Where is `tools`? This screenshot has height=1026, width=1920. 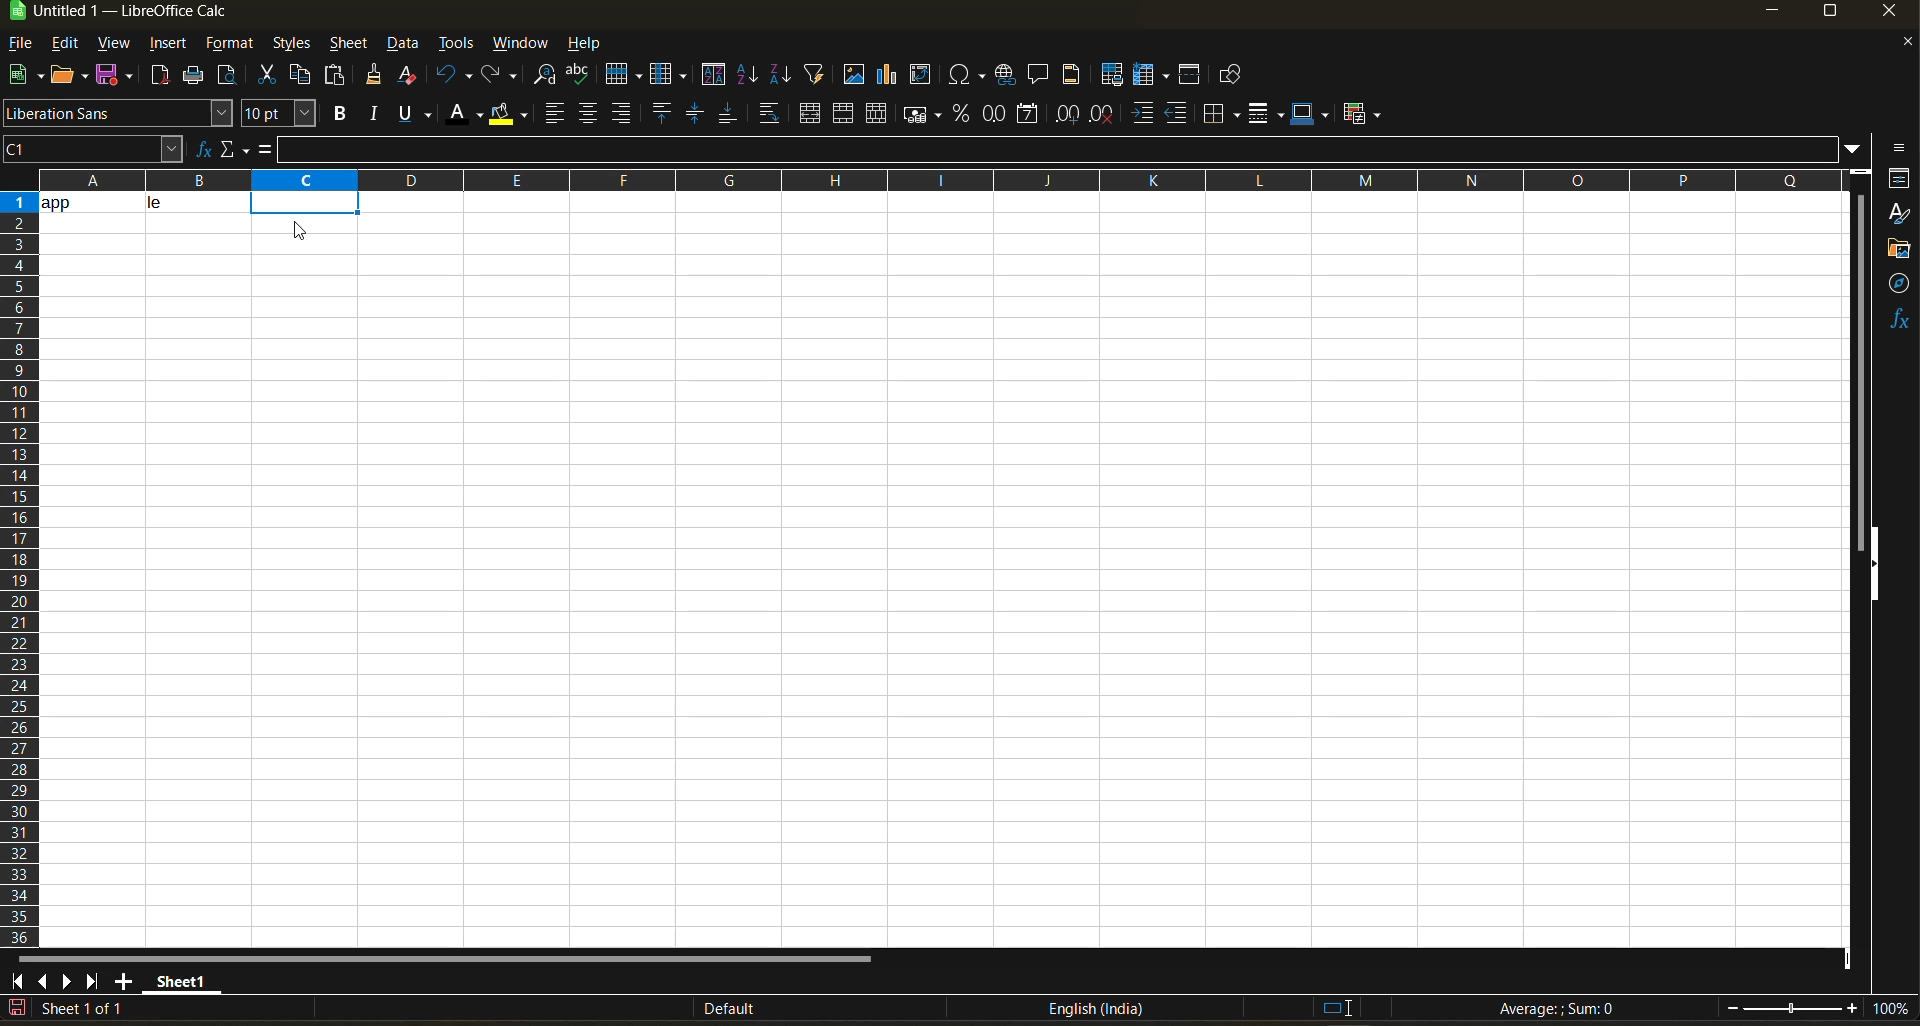
tools is located at coordinates (456, 46).